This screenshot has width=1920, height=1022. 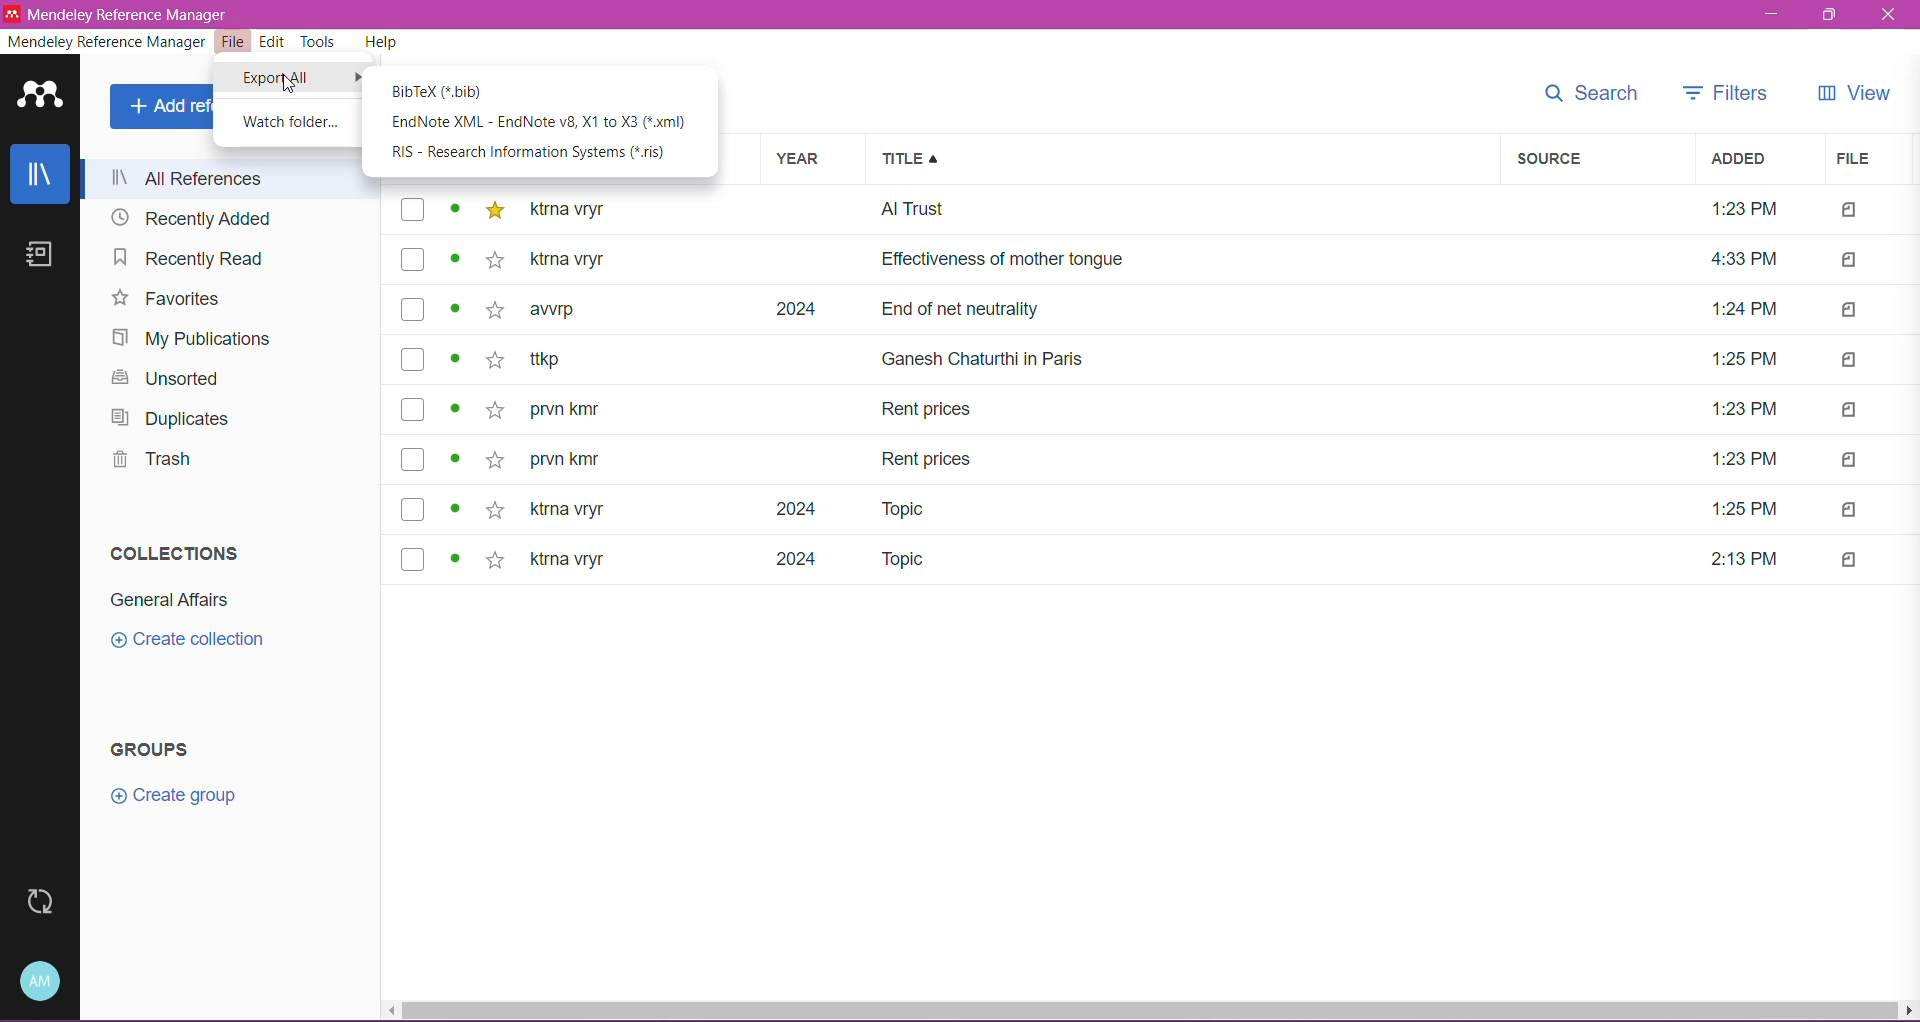 I want to click on Files Attached, so click(x=1868, y=383).